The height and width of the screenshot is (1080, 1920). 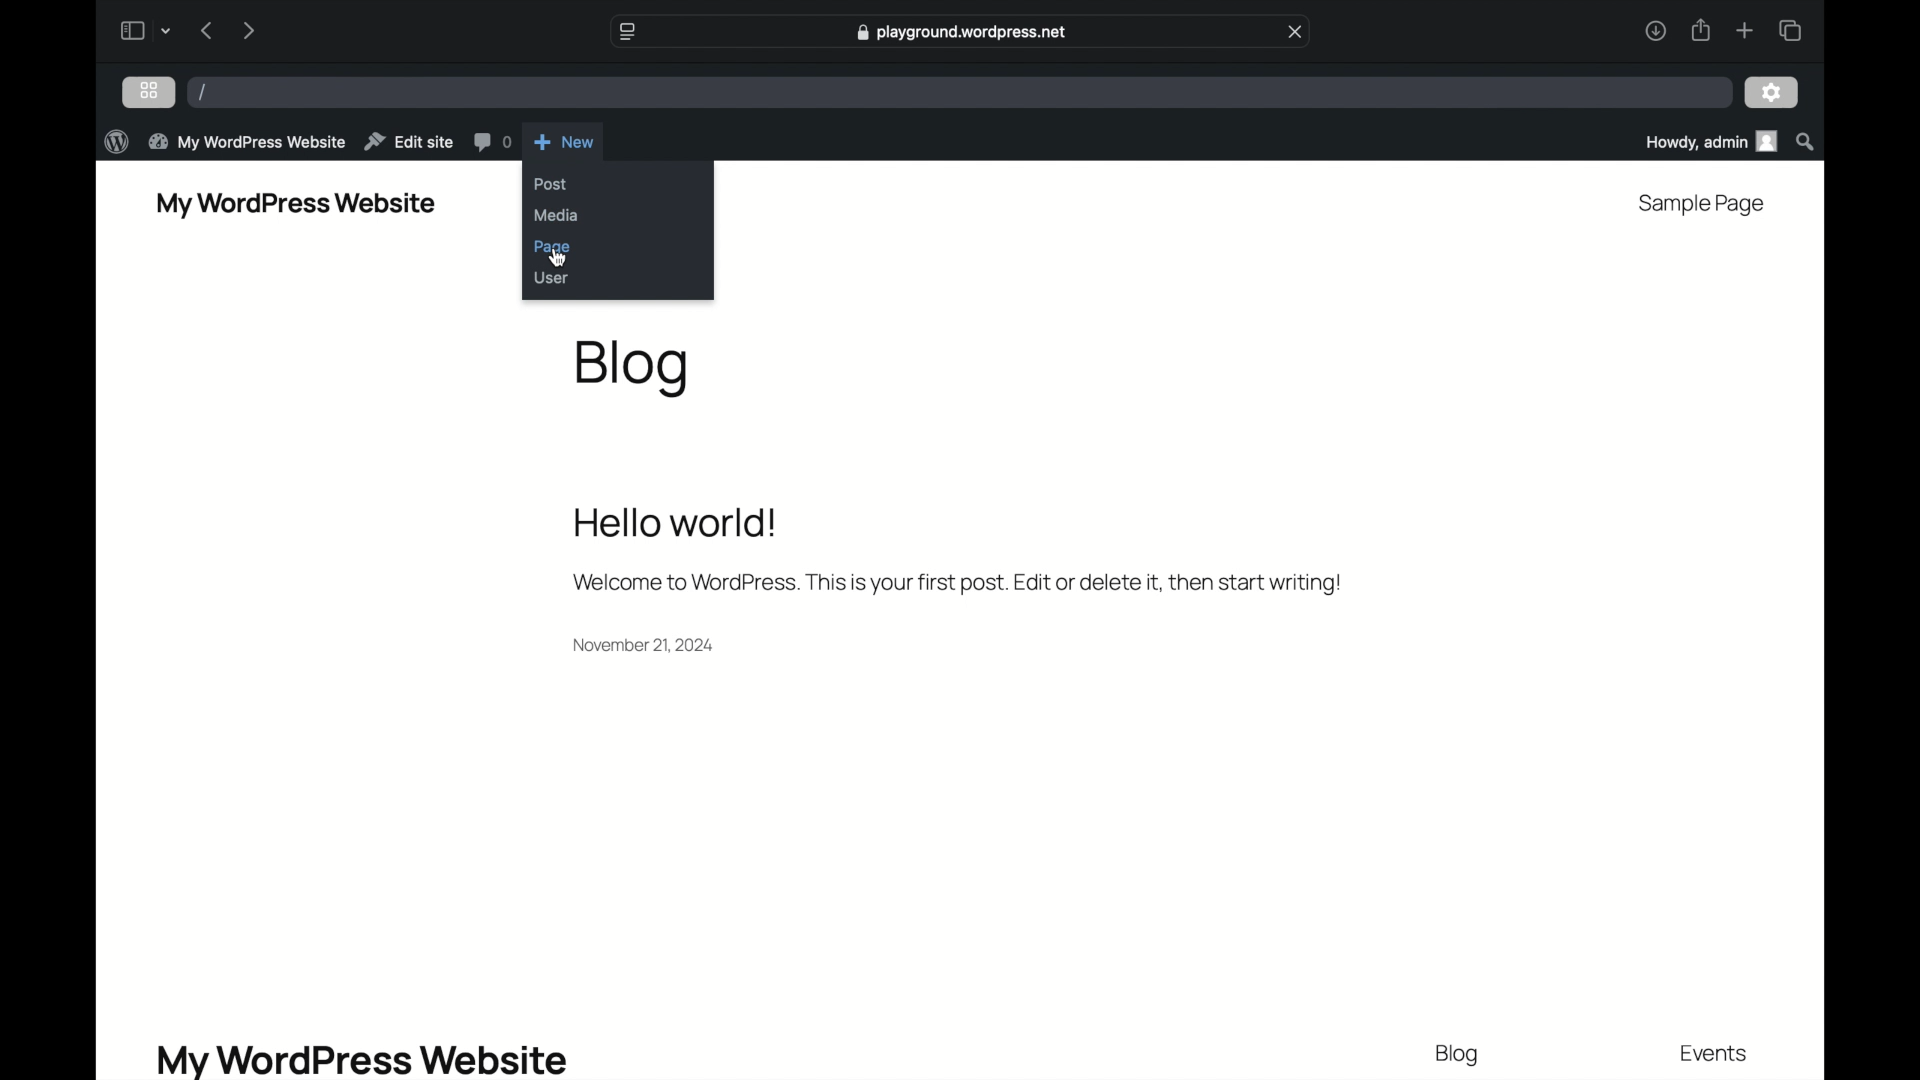 I want to click on blog, so click(x=1458, y=1055).